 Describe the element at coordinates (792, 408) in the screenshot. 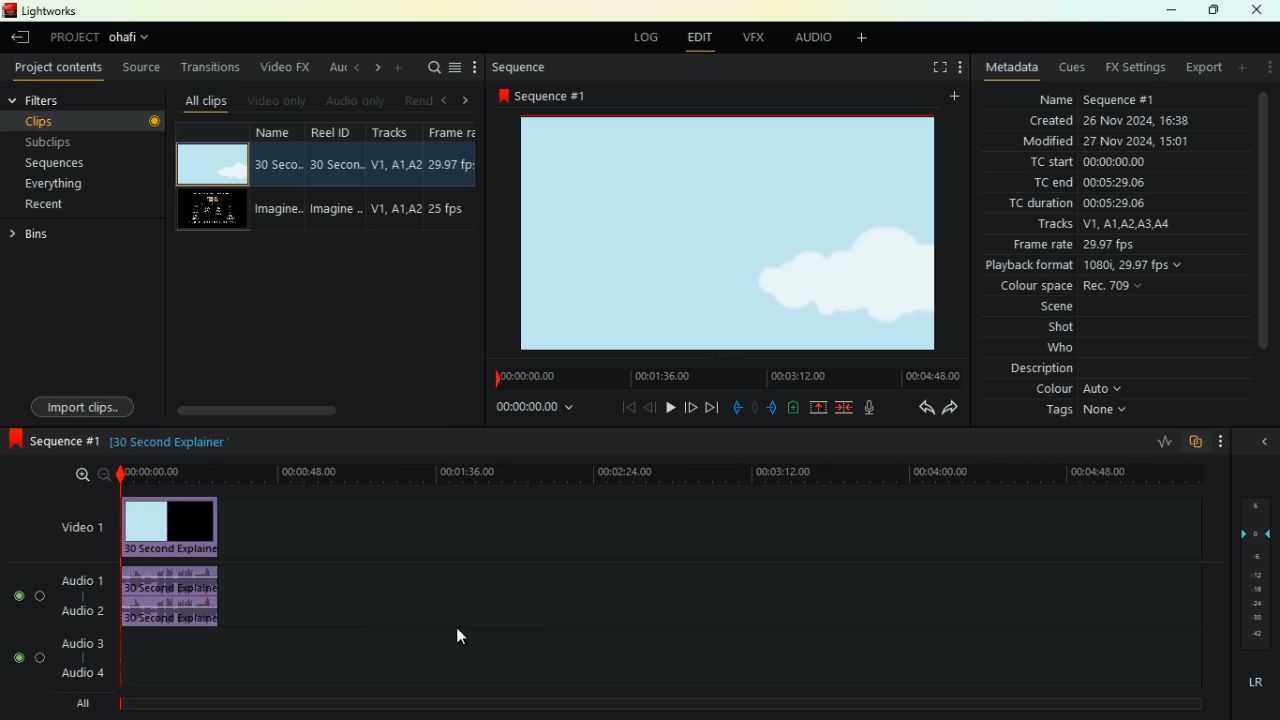

I see `battery` at that location.